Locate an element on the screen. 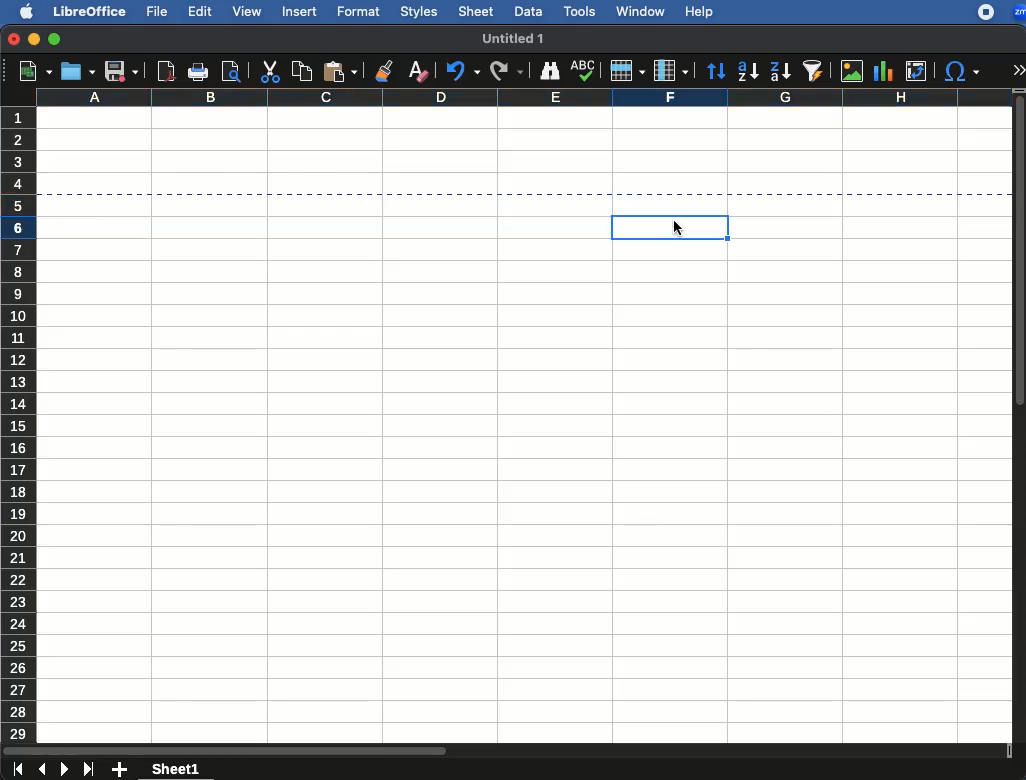 This screenshot has height=780, width=1026. row is located at coordinates (626, 72).